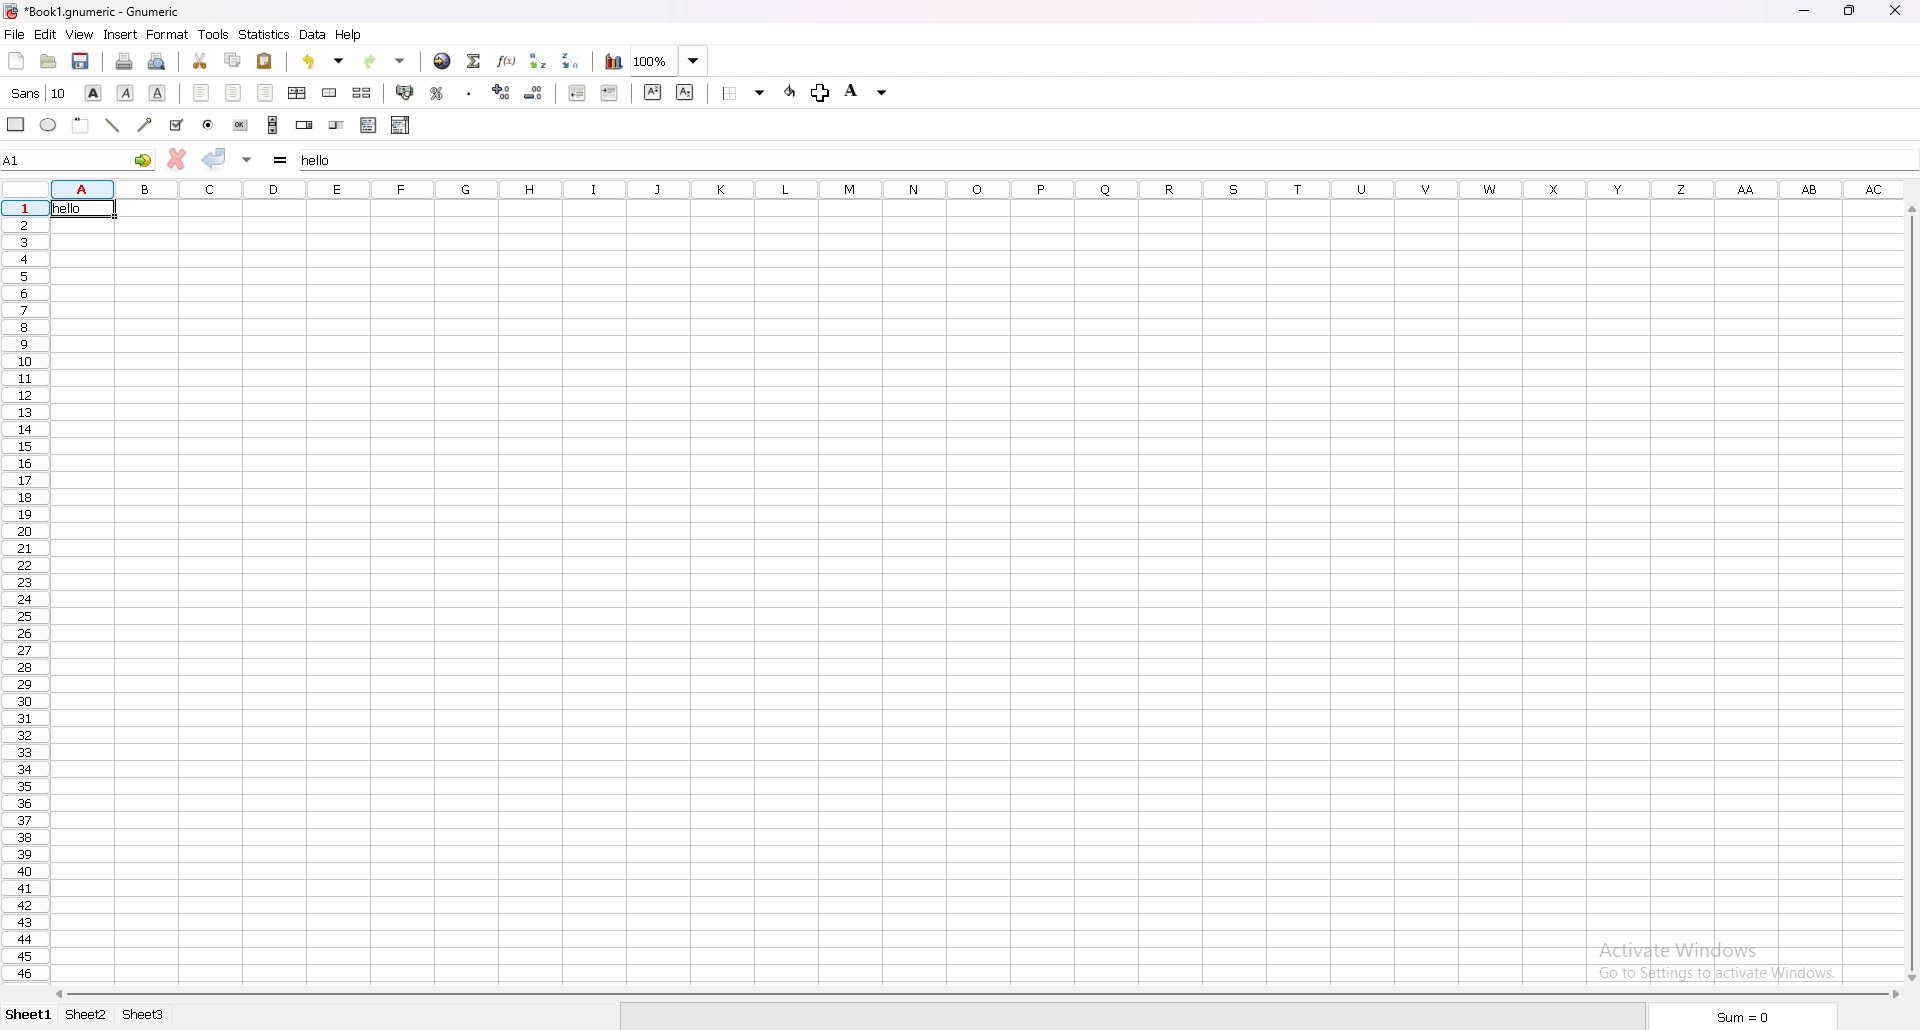 The width and height of the screenshot is (1920, 1030). What do you see at coordinates (323, 61) in the screenshot?
I see `undo` at bounding box center [323, 61].